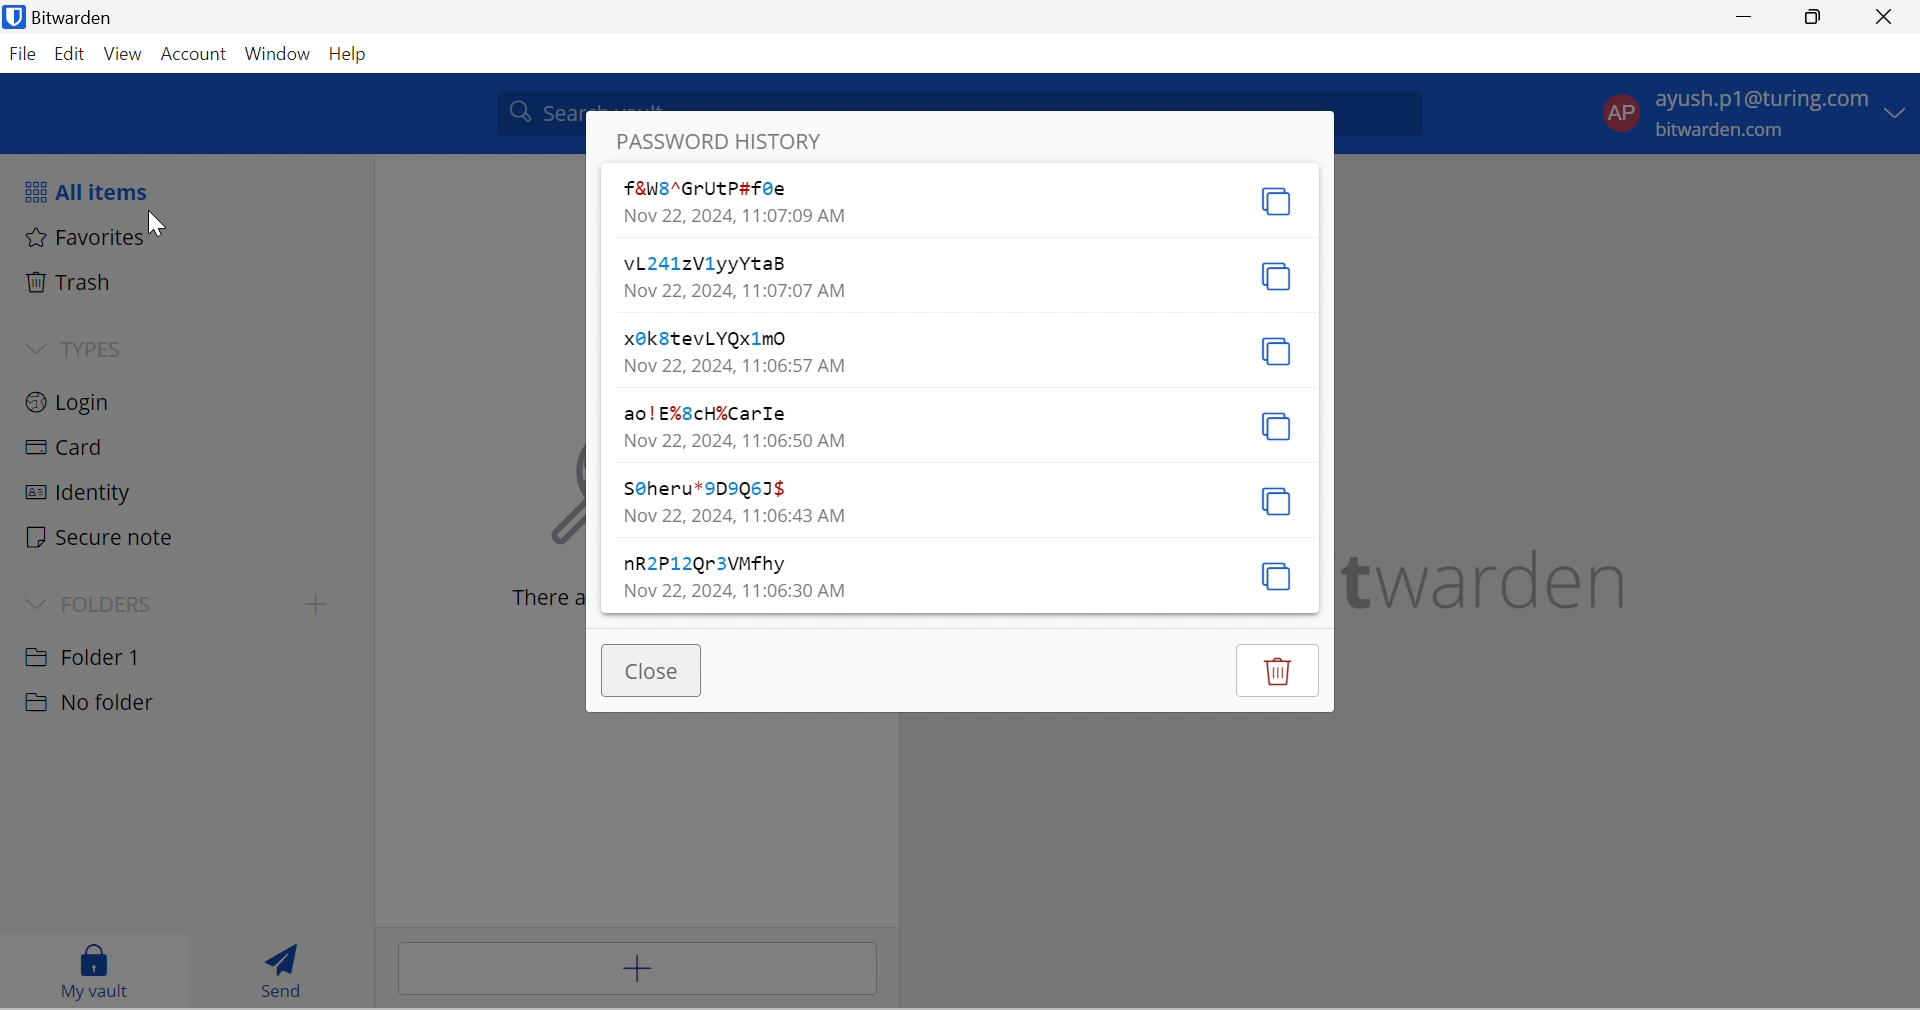 This screenshot has width=1920, height=1010. What do you see at coordinates (705, 263) in the screenshot?
I see `vL241zV1yyYtaB` at bounding box center [705, 263].